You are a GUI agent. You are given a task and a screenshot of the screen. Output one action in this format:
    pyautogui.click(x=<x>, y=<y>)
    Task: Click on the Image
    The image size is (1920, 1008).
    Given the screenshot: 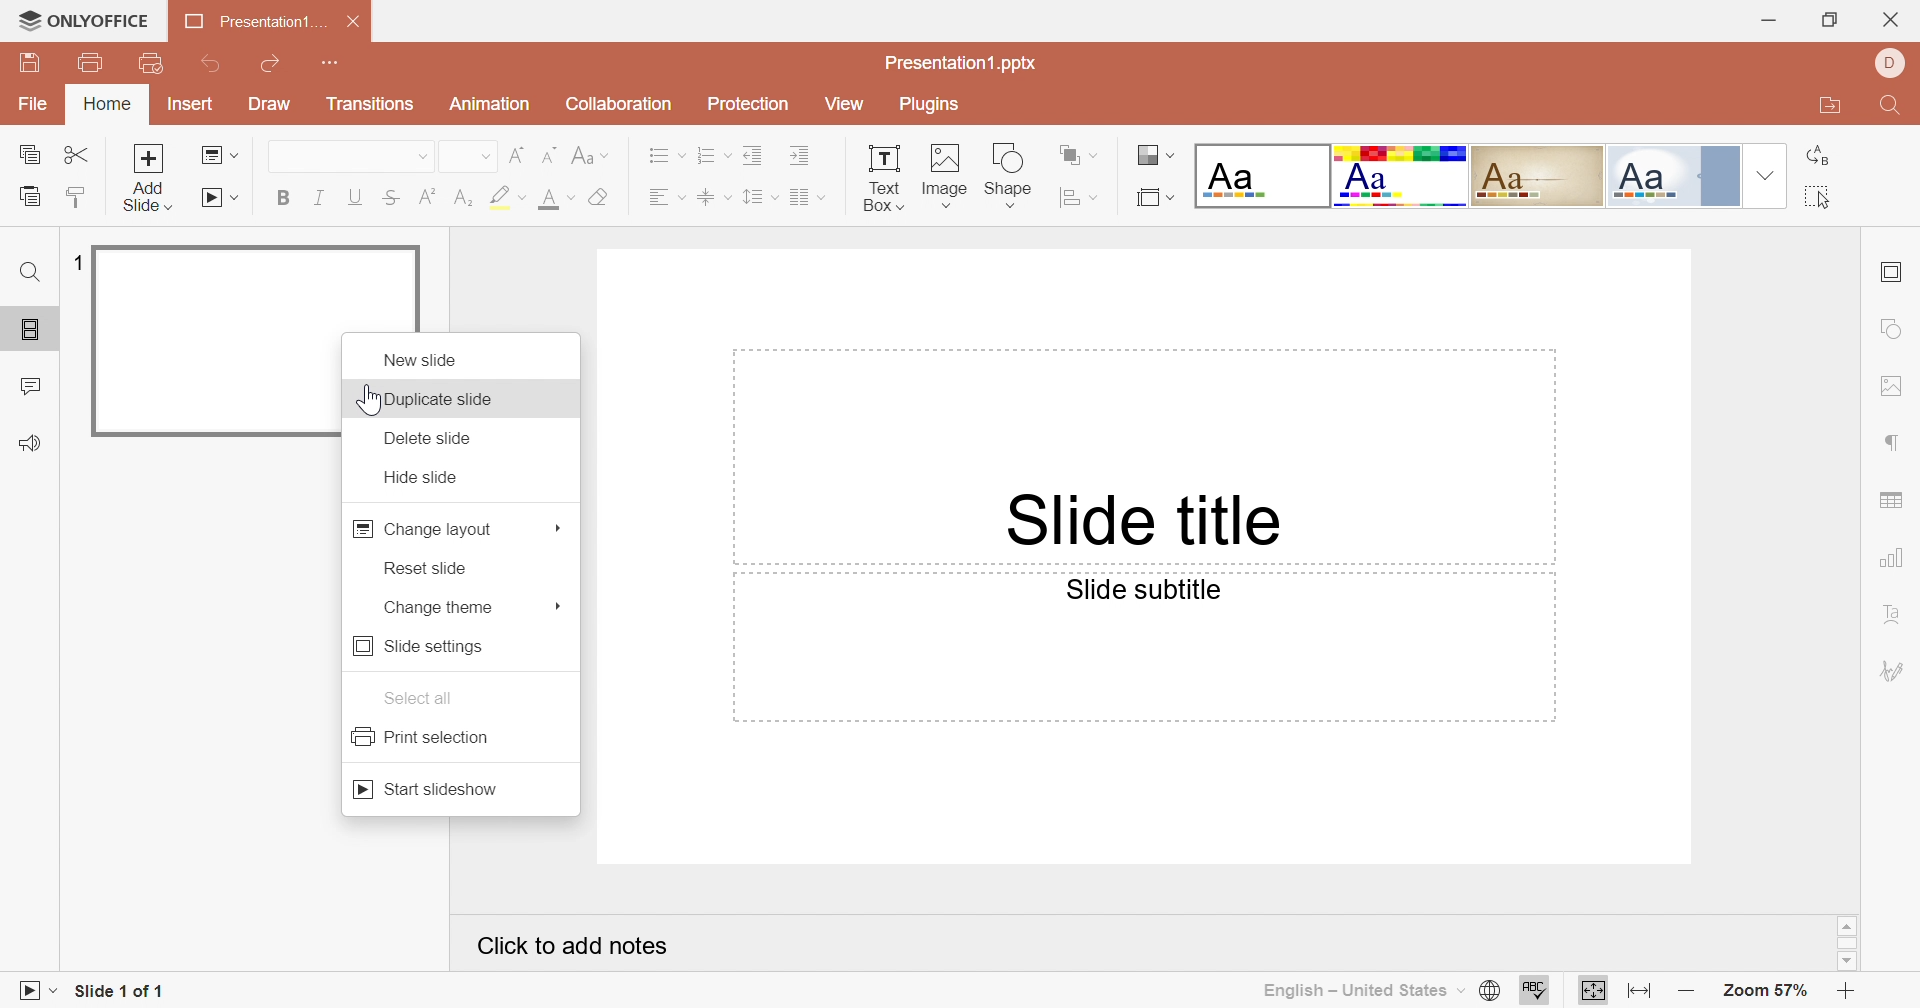 What is the action you would take?
    pyautogui.click(x=945, y=173)
    